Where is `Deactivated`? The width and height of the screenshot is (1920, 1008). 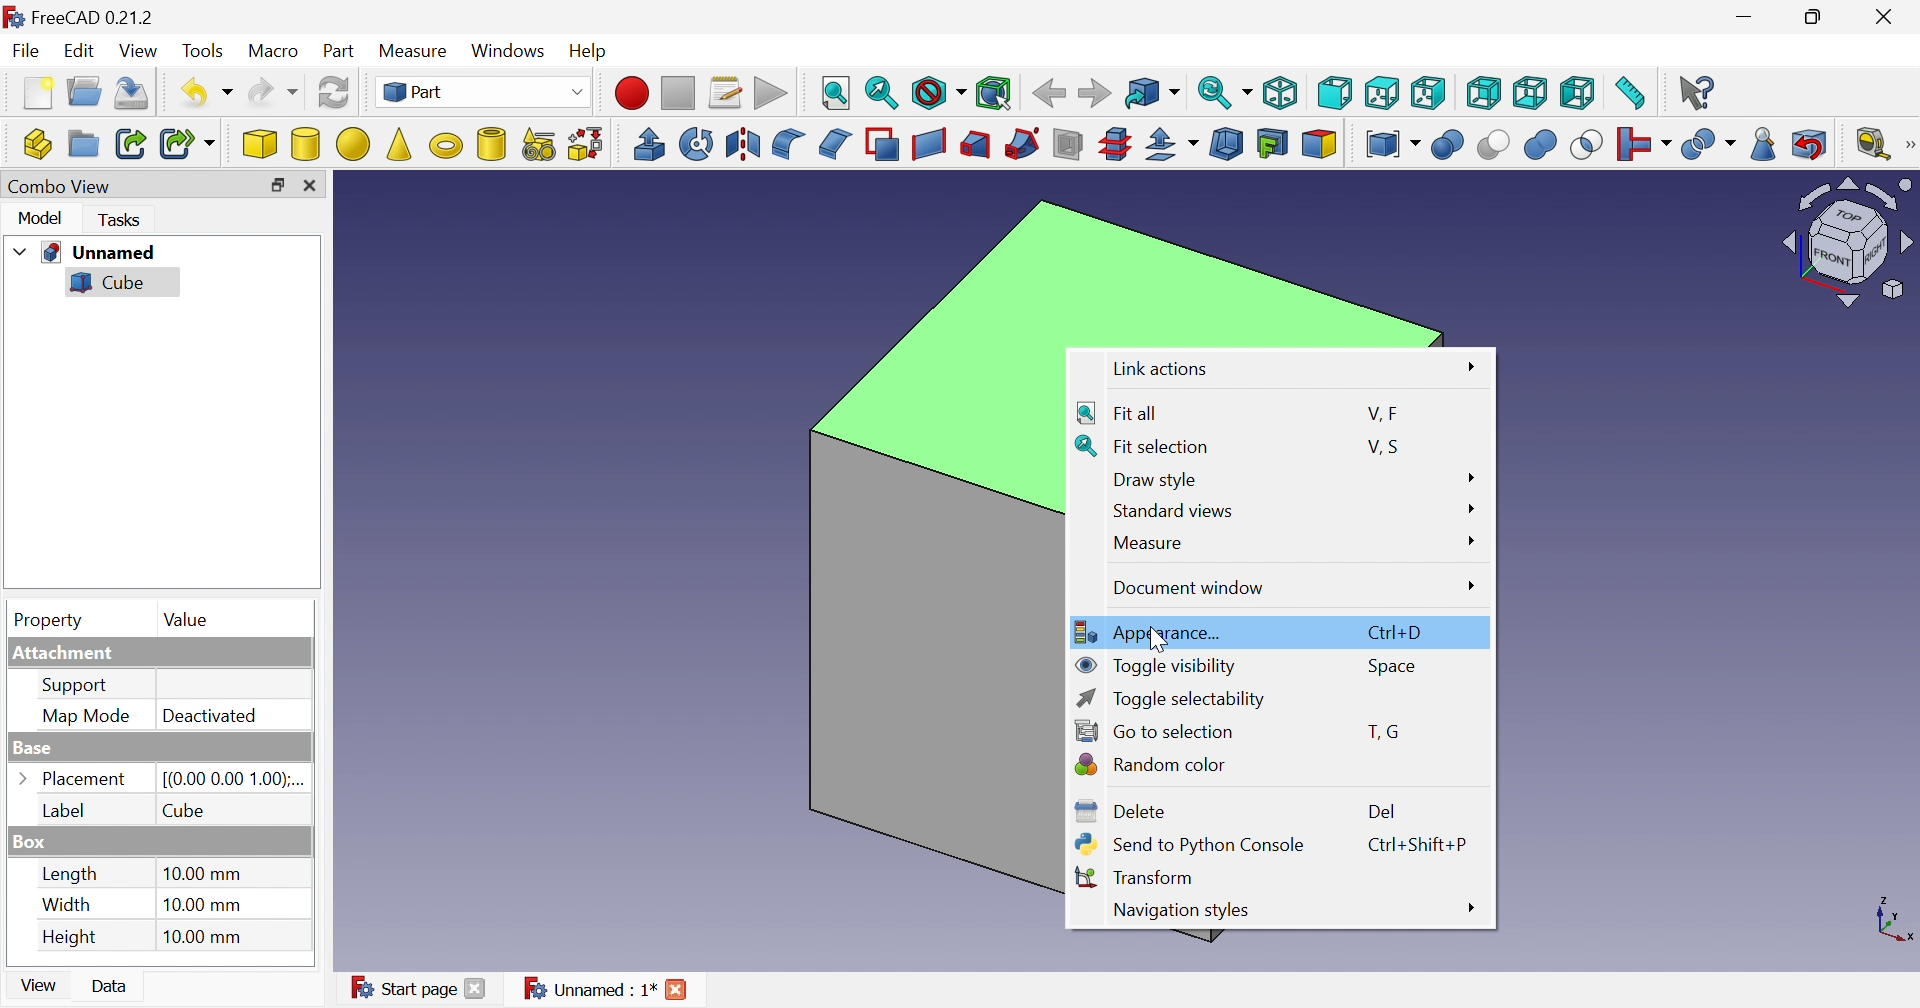 Deactivated is located at coordinates (210, 713).